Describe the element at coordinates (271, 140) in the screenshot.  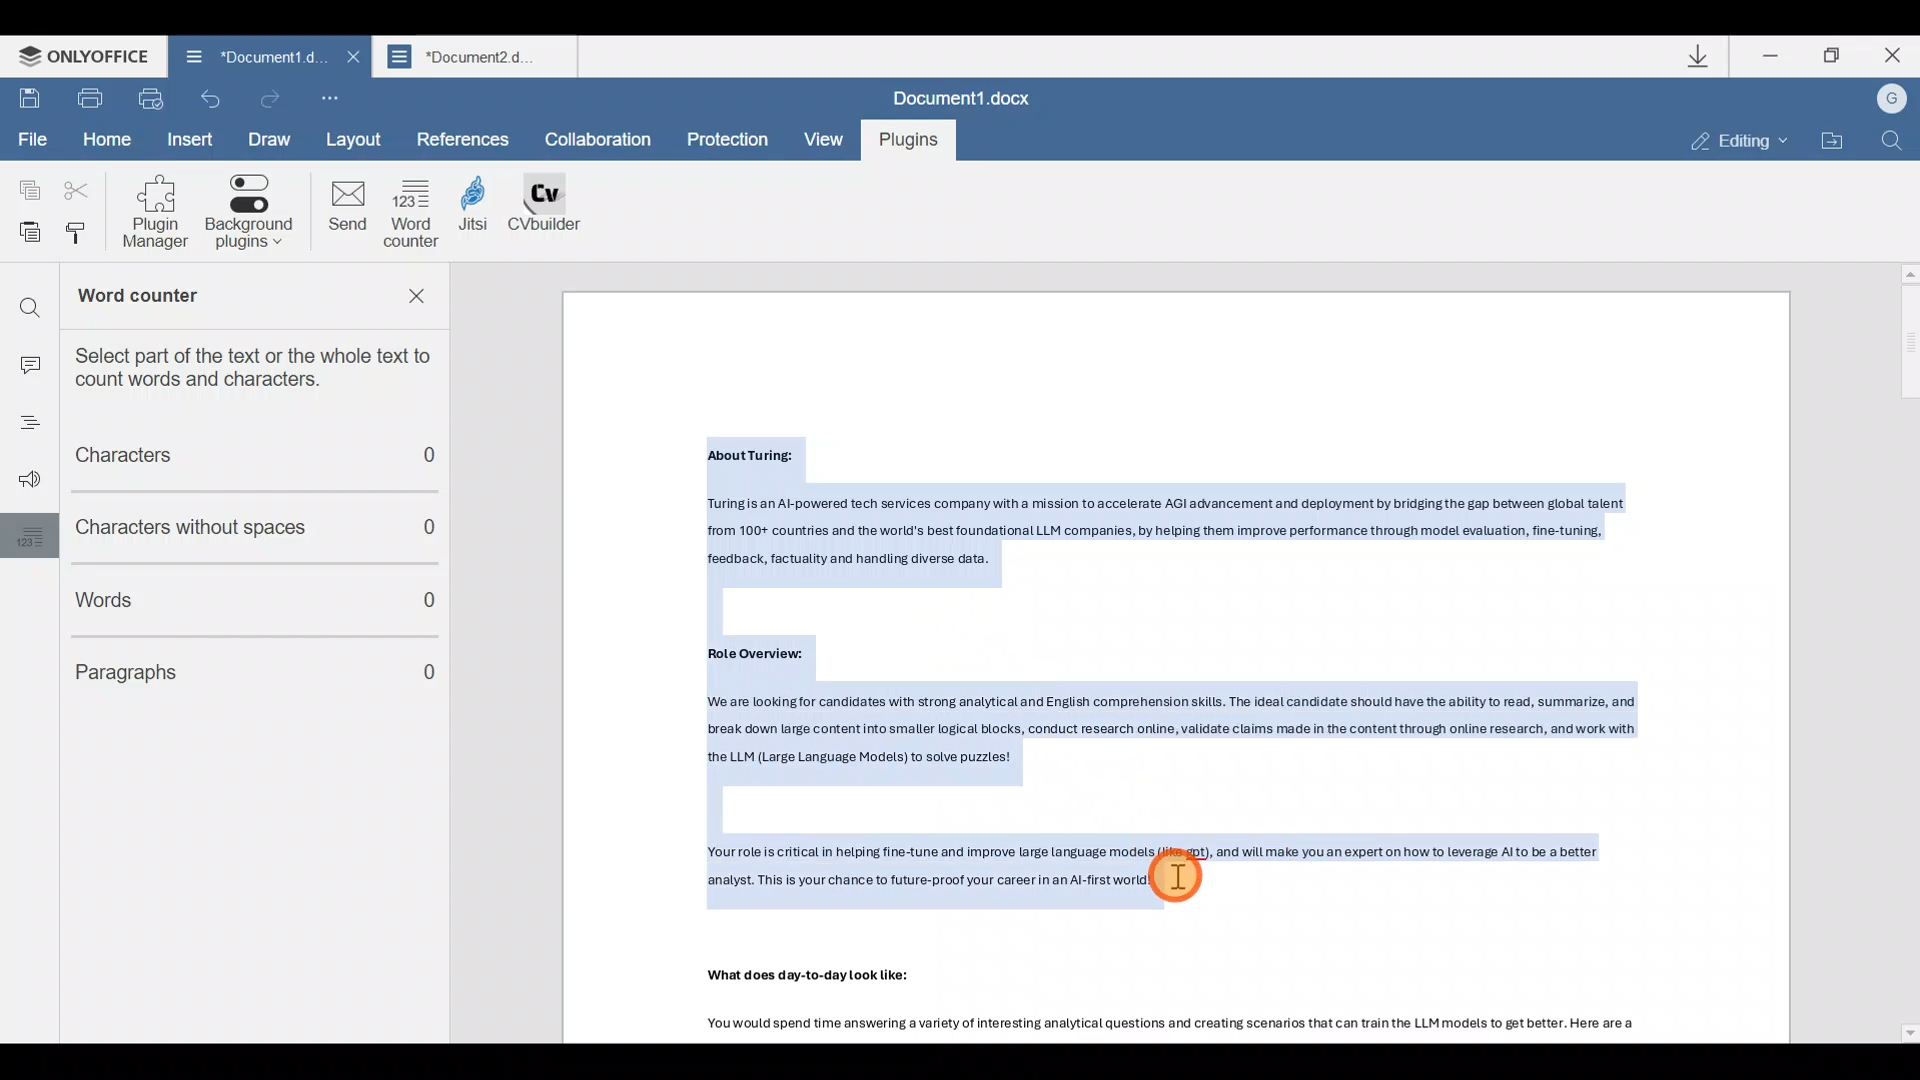
I see `Draw` at that location.